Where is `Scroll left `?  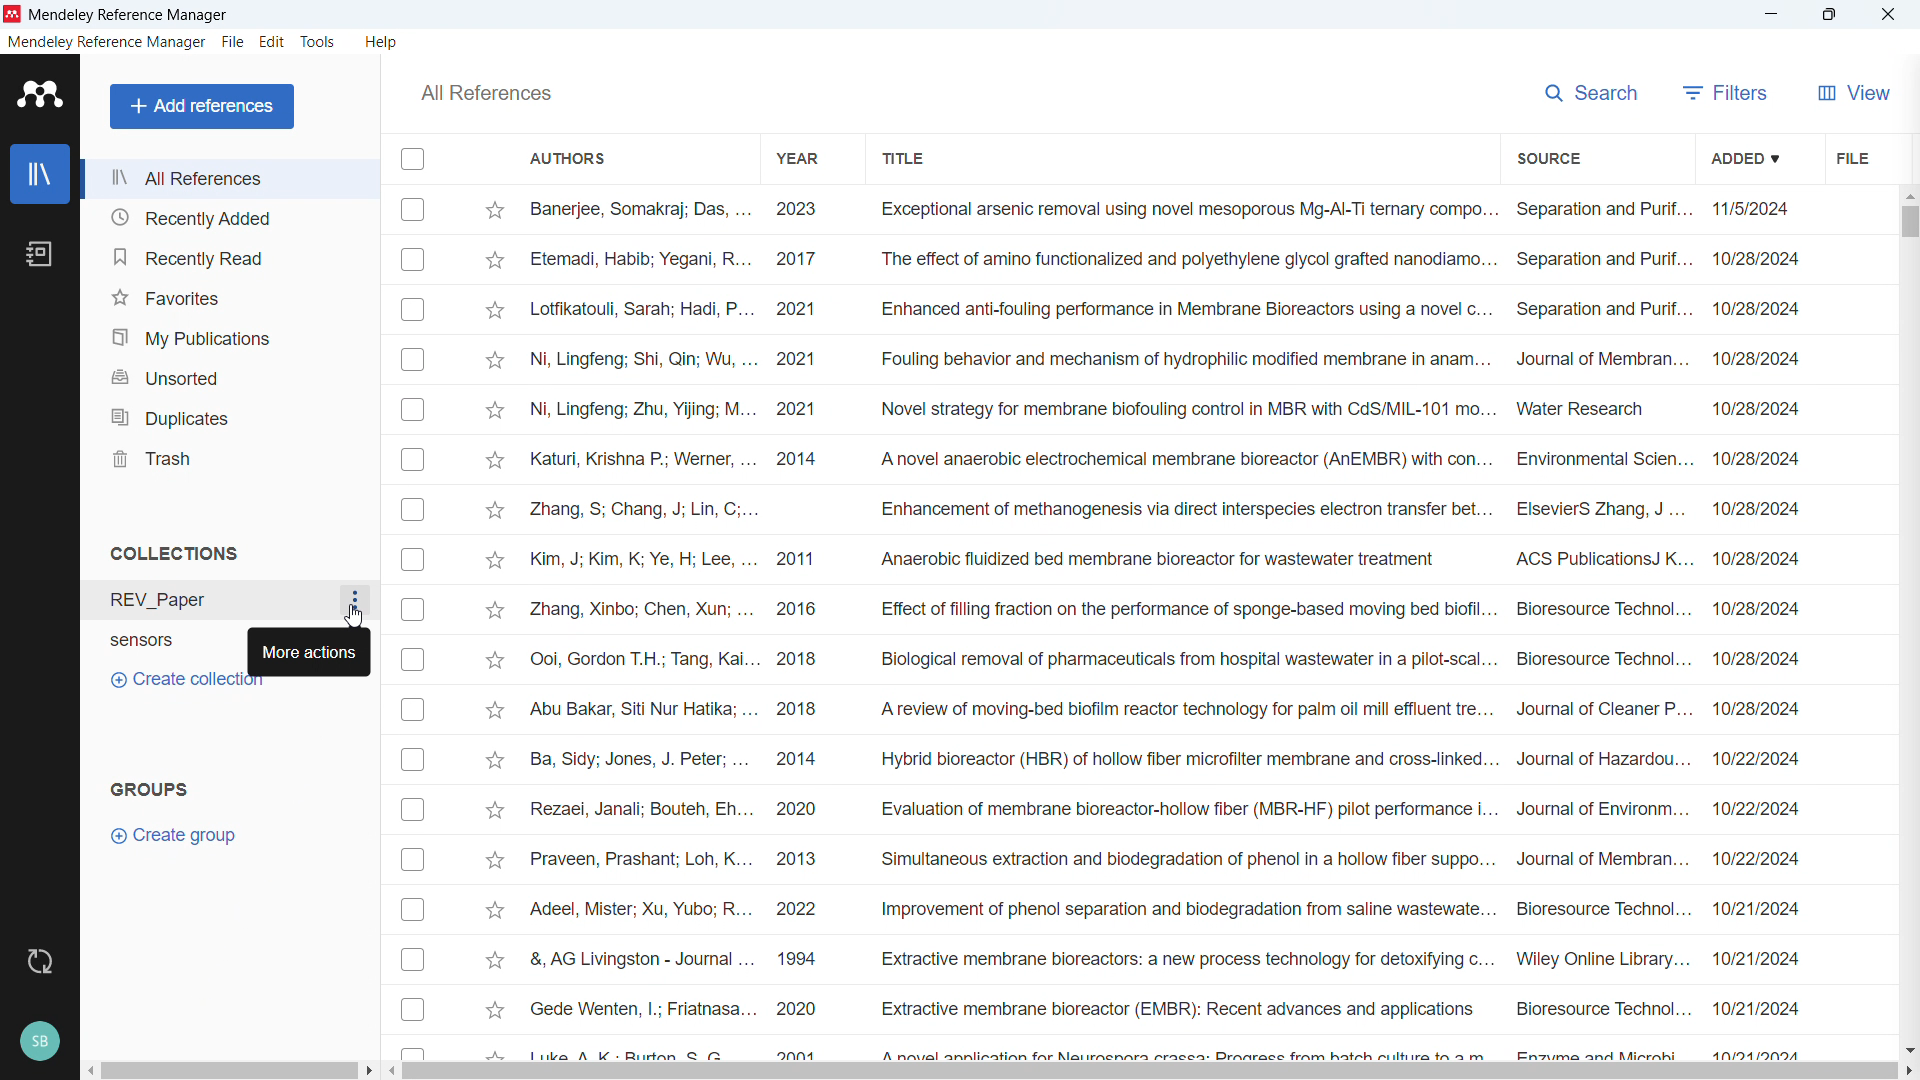
Scroll left  is located at coordinates (90, 1070).